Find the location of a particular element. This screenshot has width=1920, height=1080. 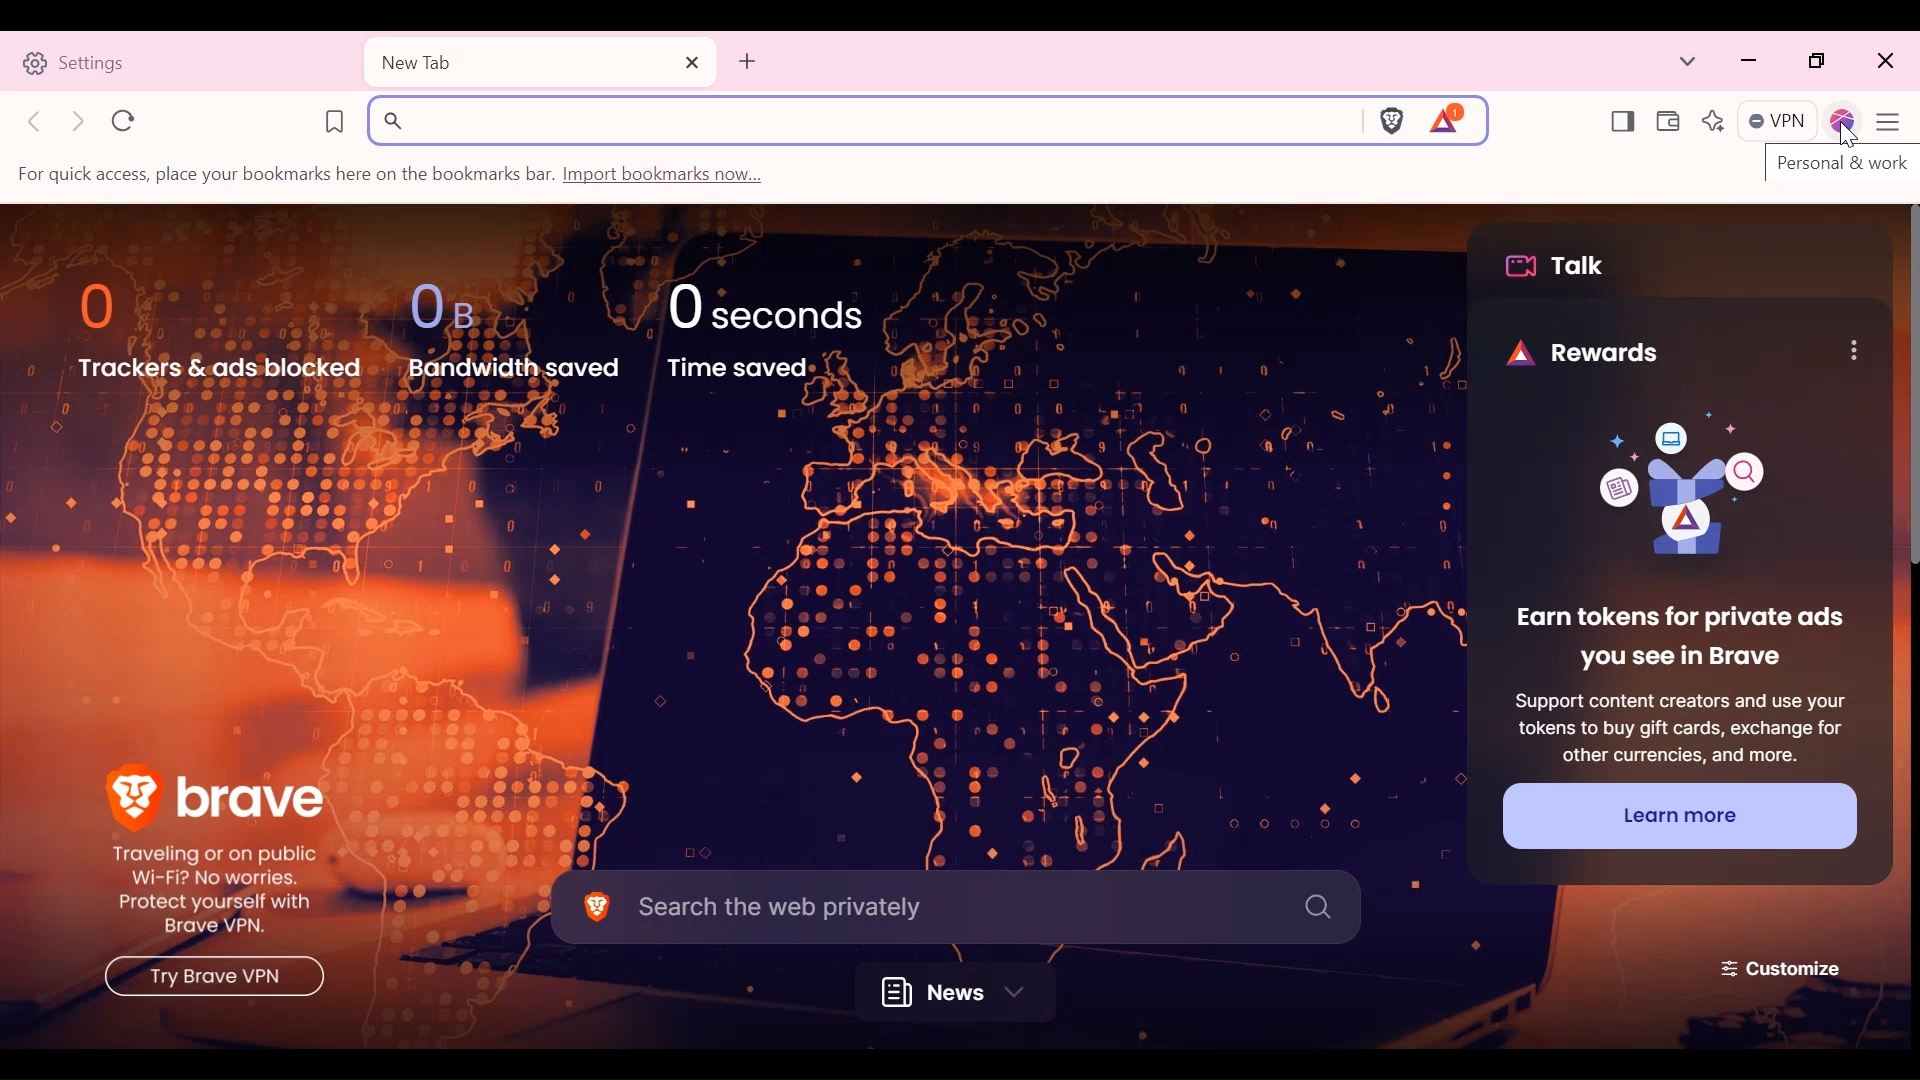

 is located at coordinates (1853, 349).